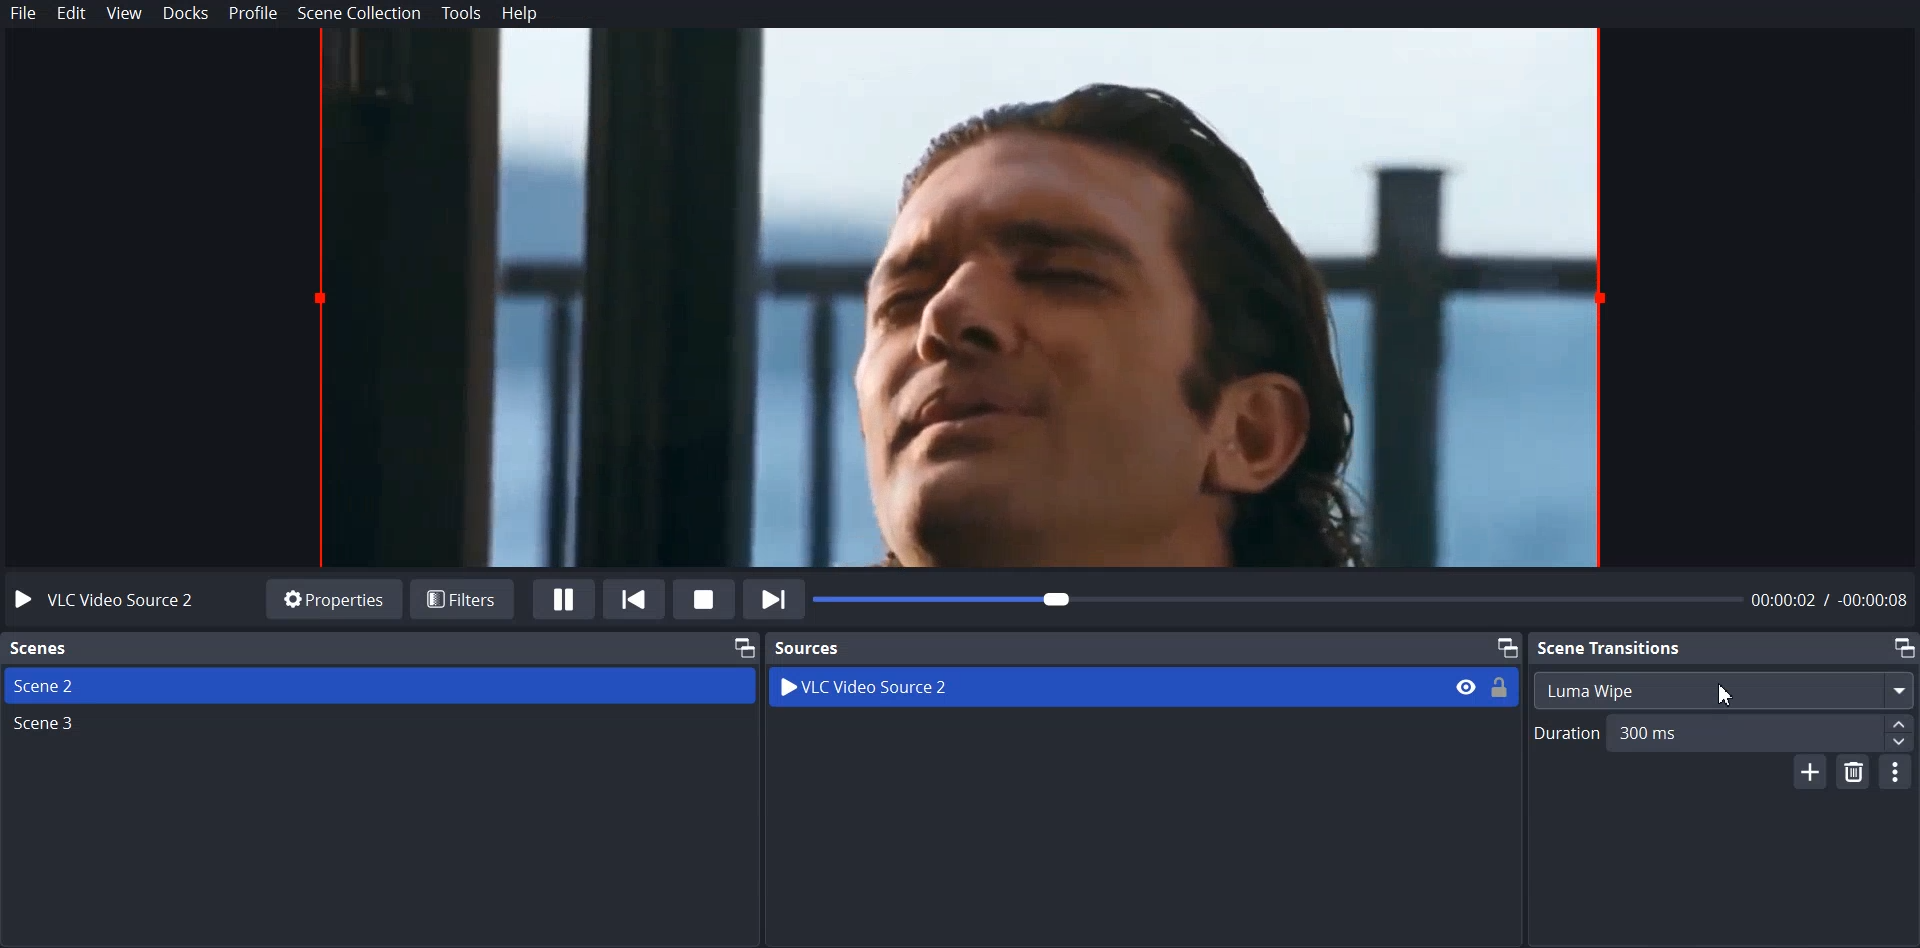 The image size is (1920, 948). Describe the element at coordinates (970, 298) in the screenshot. I see `File Preview window` at that location.